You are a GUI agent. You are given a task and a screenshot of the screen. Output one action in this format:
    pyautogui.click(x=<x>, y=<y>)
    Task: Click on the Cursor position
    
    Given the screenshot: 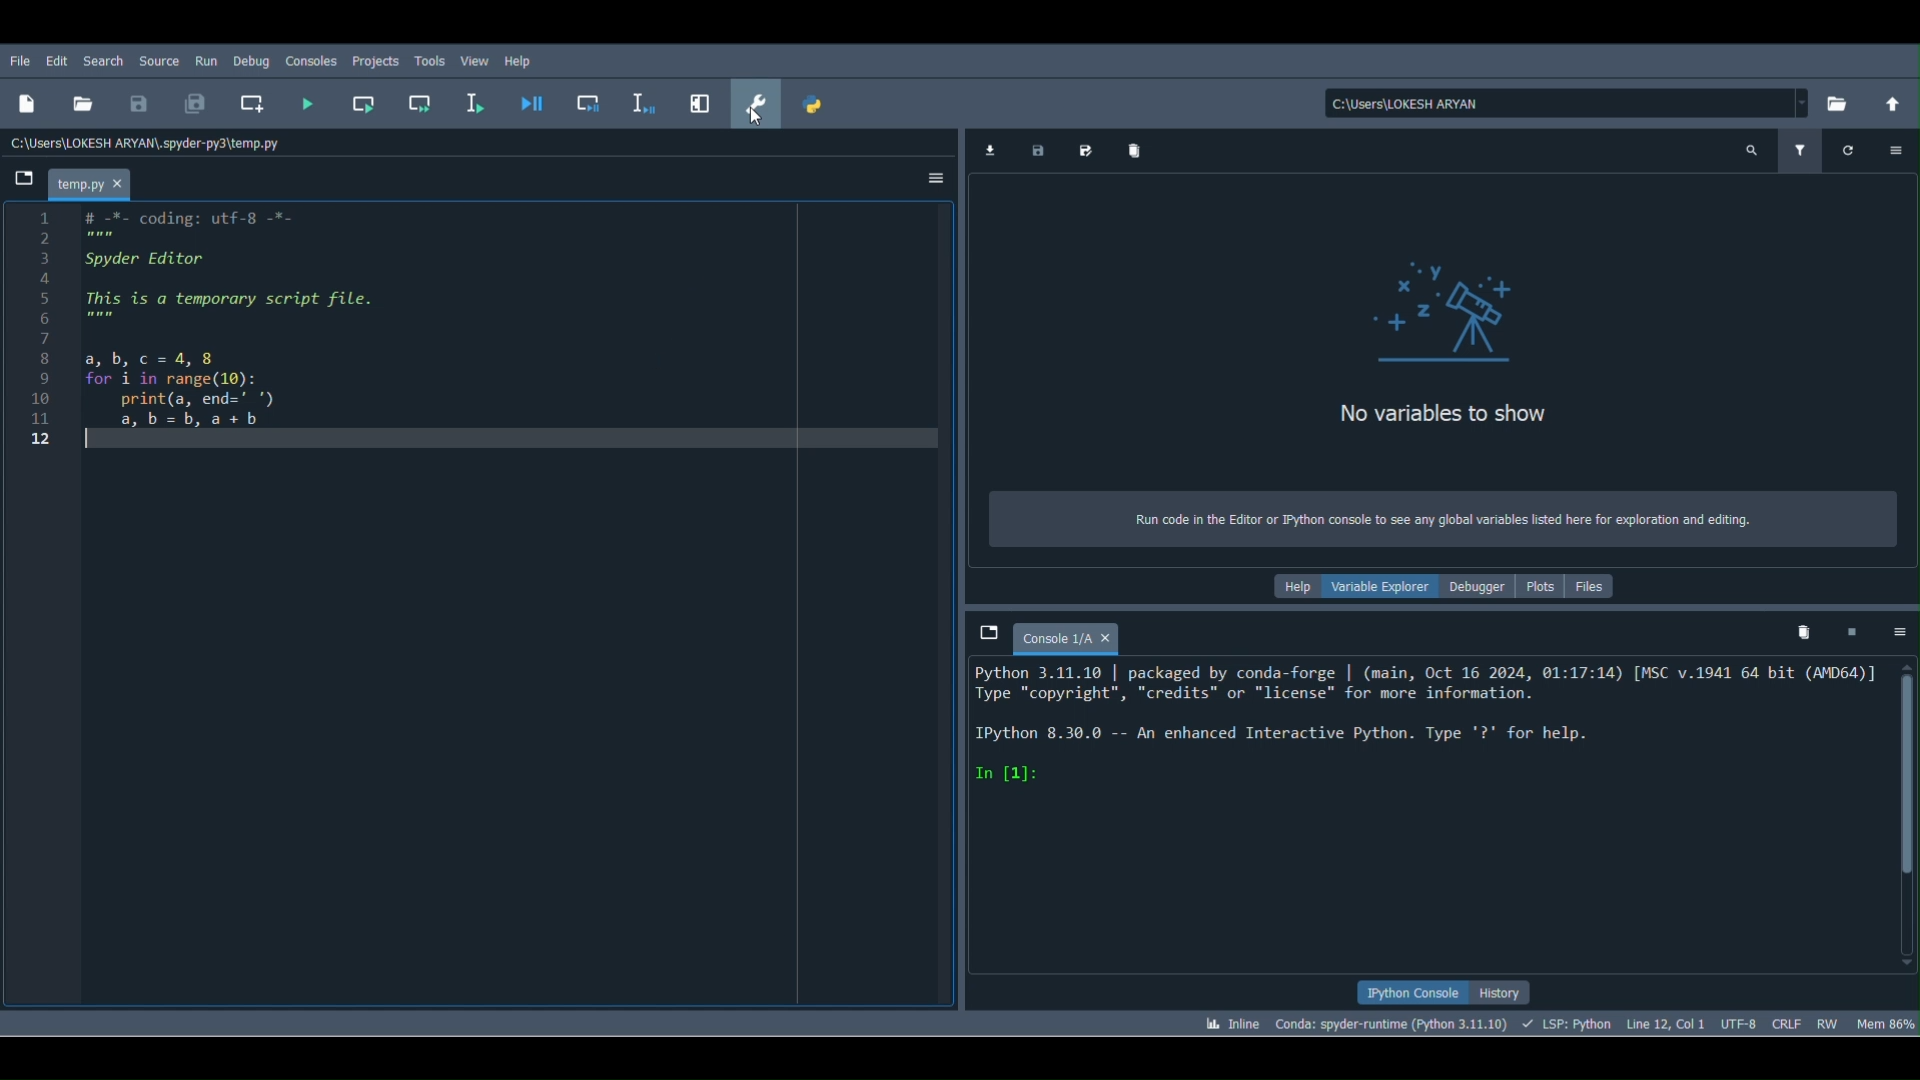 What is the action you would take?
    pyautogui.click(x=1664, y=1021)
    